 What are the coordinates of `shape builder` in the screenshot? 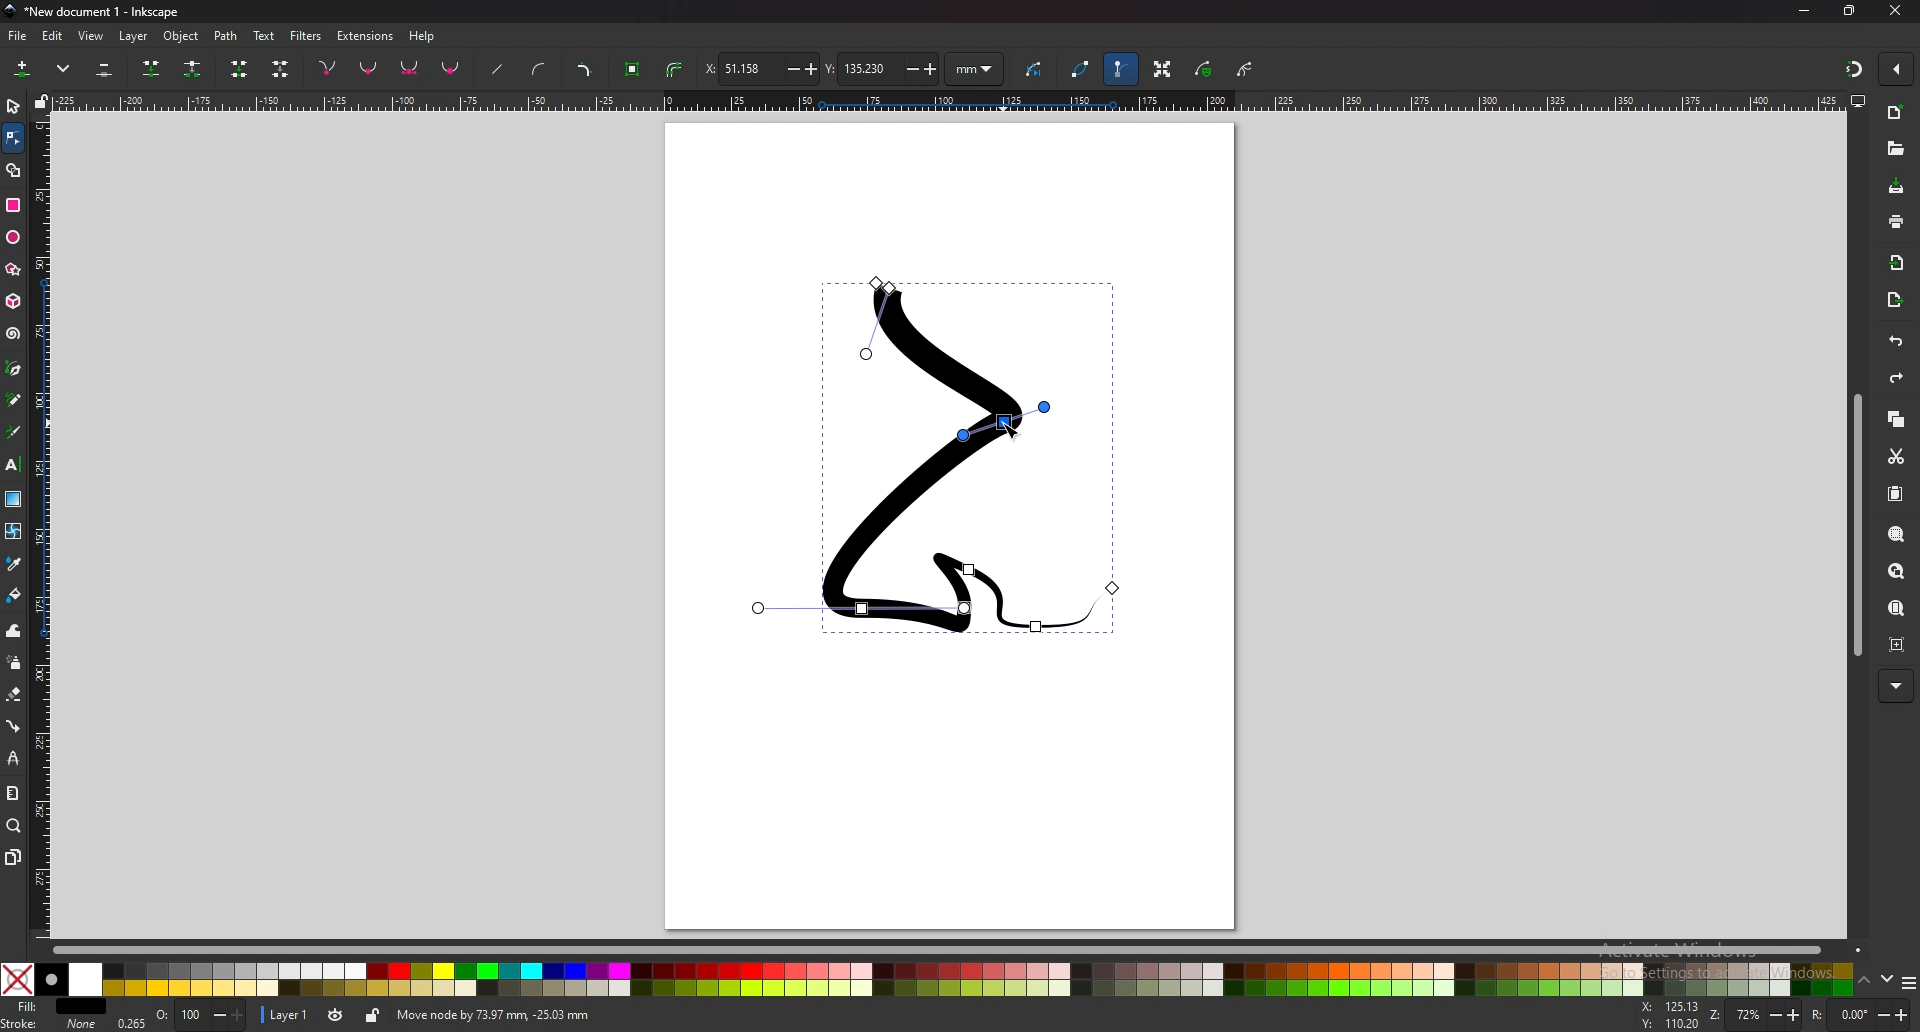 It's located at (14, 170).